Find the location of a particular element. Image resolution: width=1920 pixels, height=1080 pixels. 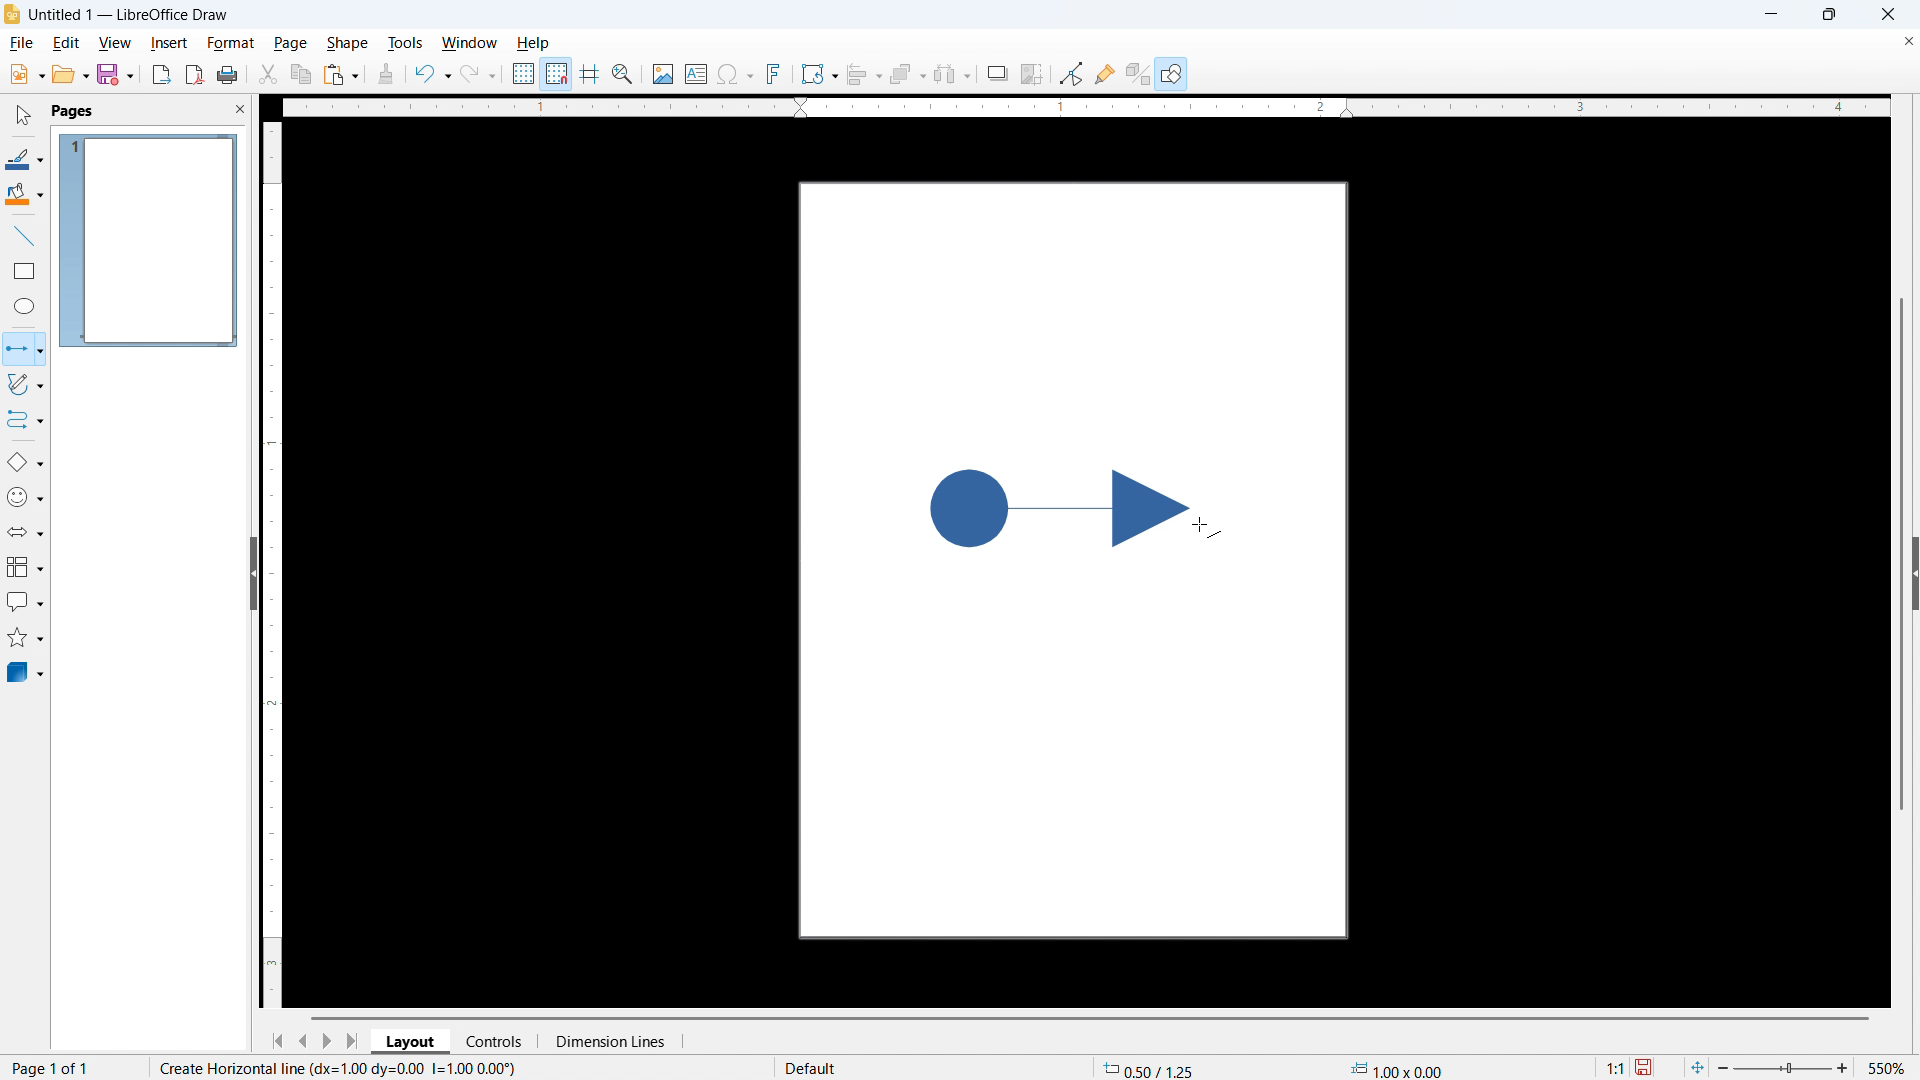

Dimension lines  is located at coordinates (609, 1042).